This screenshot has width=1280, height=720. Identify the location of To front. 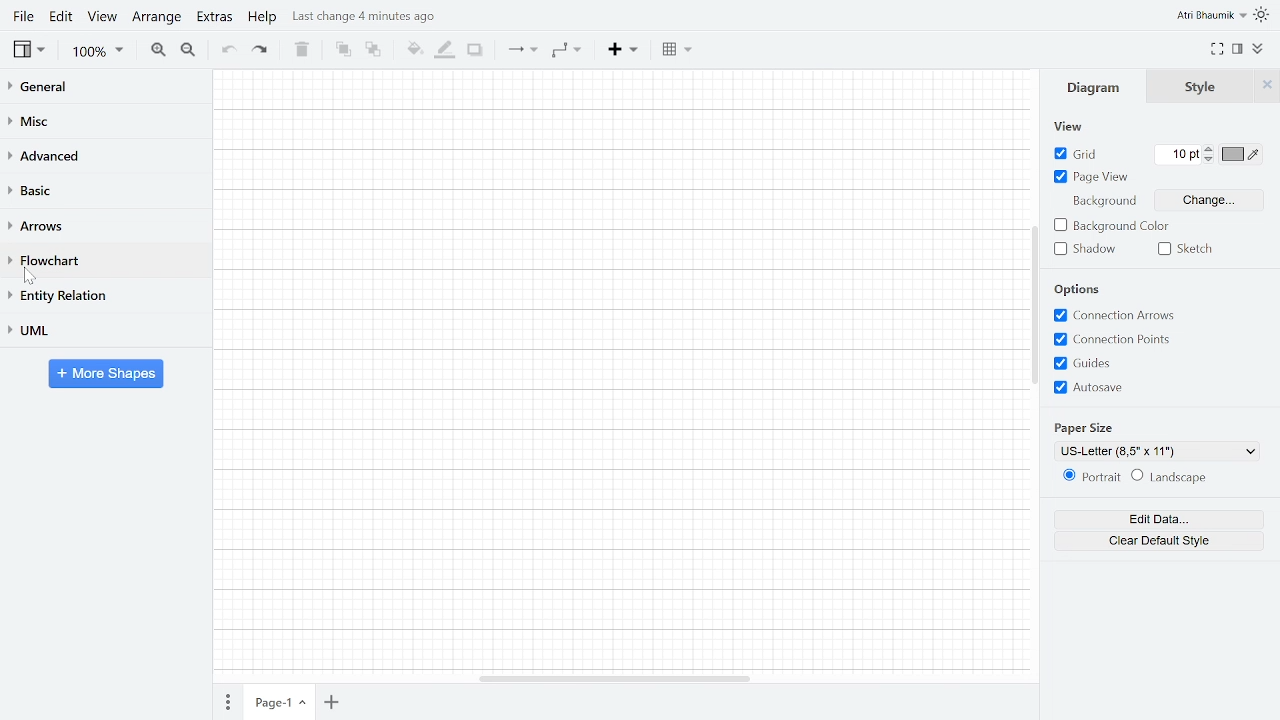
(343, 51).